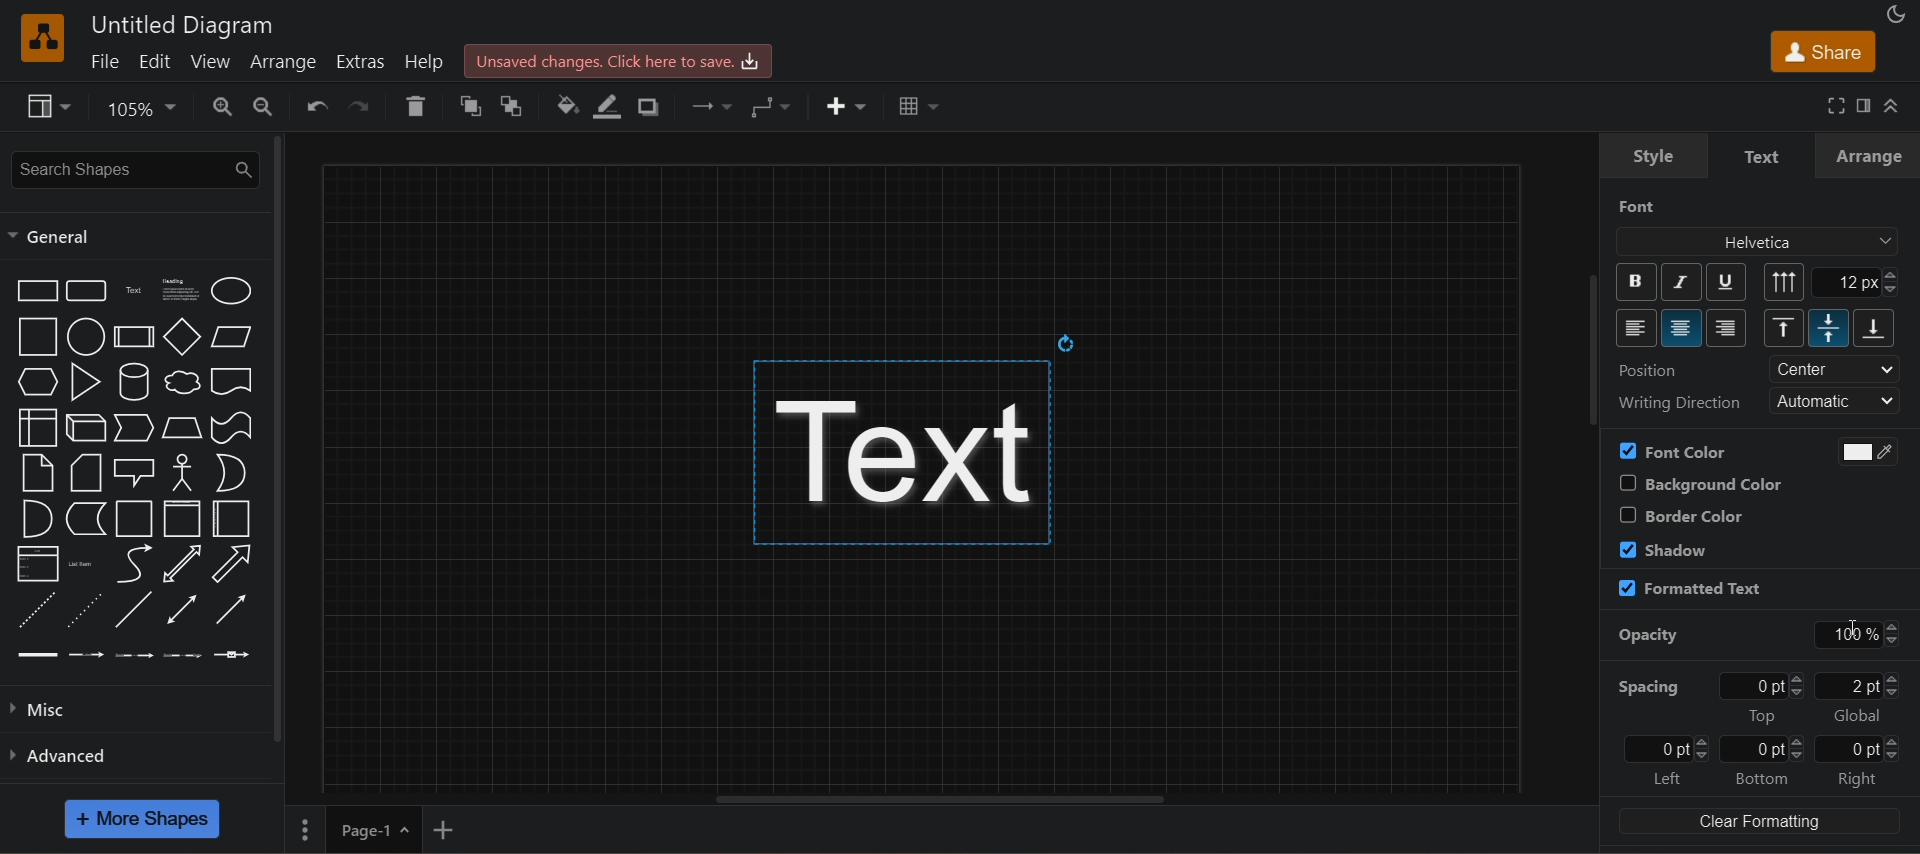  Describe the element at coordinates (1679, 282) in the screenshot. I see `italic` at that location.